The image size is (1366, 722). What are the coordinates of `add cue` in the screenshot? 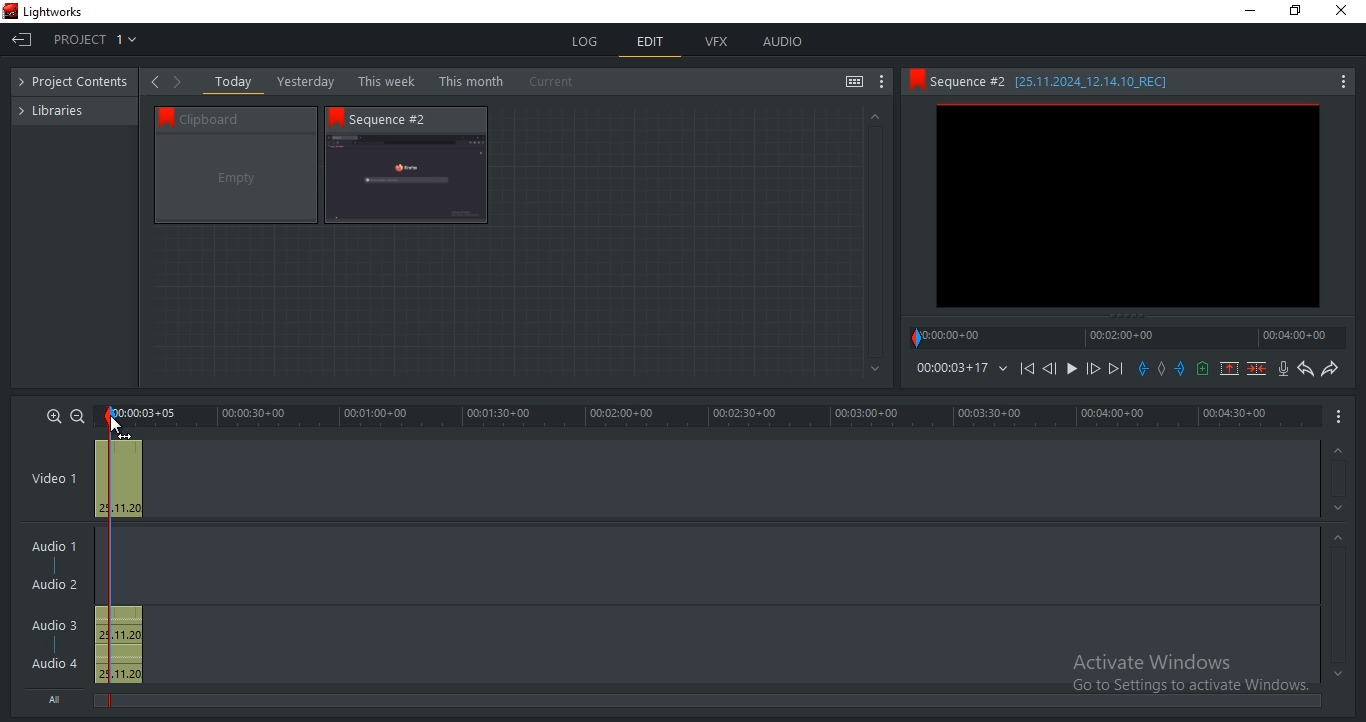 It's located at (1203, 369).